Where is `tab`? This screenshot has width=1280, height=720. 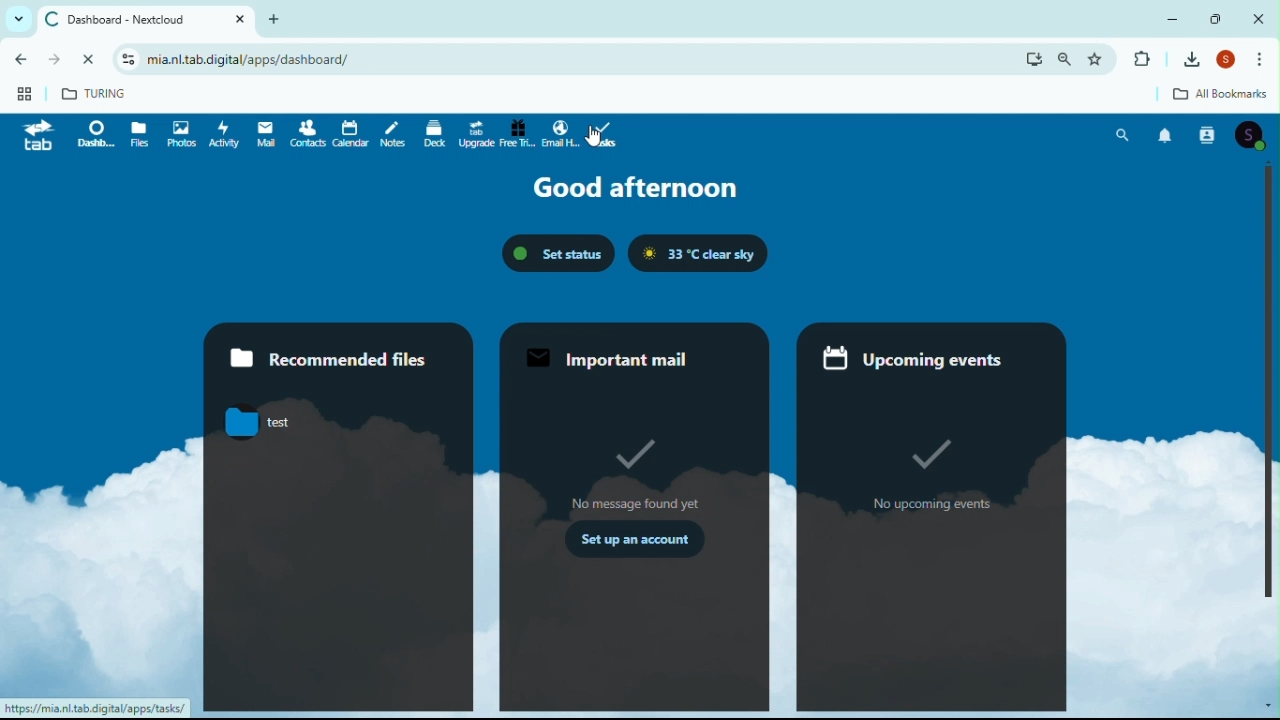
tab is located at coordinates (35, 138).